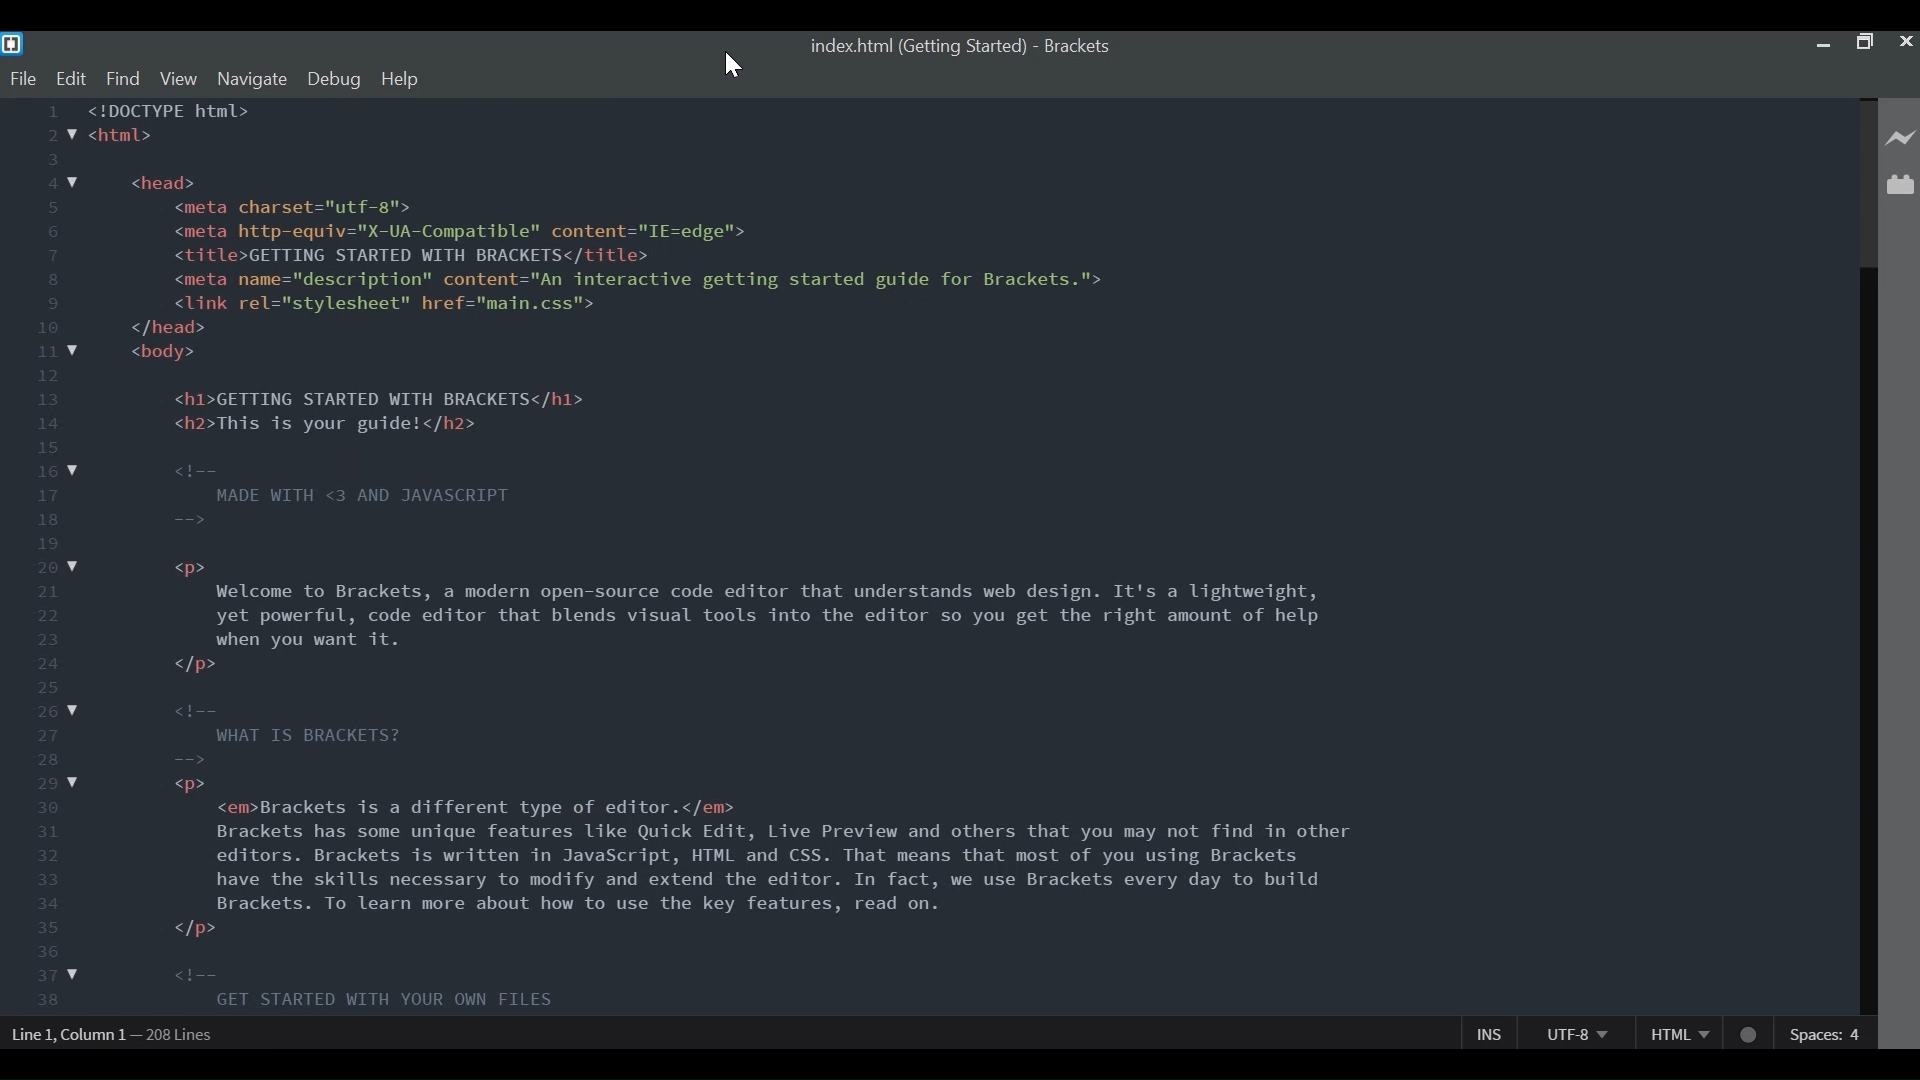  I want to click on lines numbers, so click(31, 559).